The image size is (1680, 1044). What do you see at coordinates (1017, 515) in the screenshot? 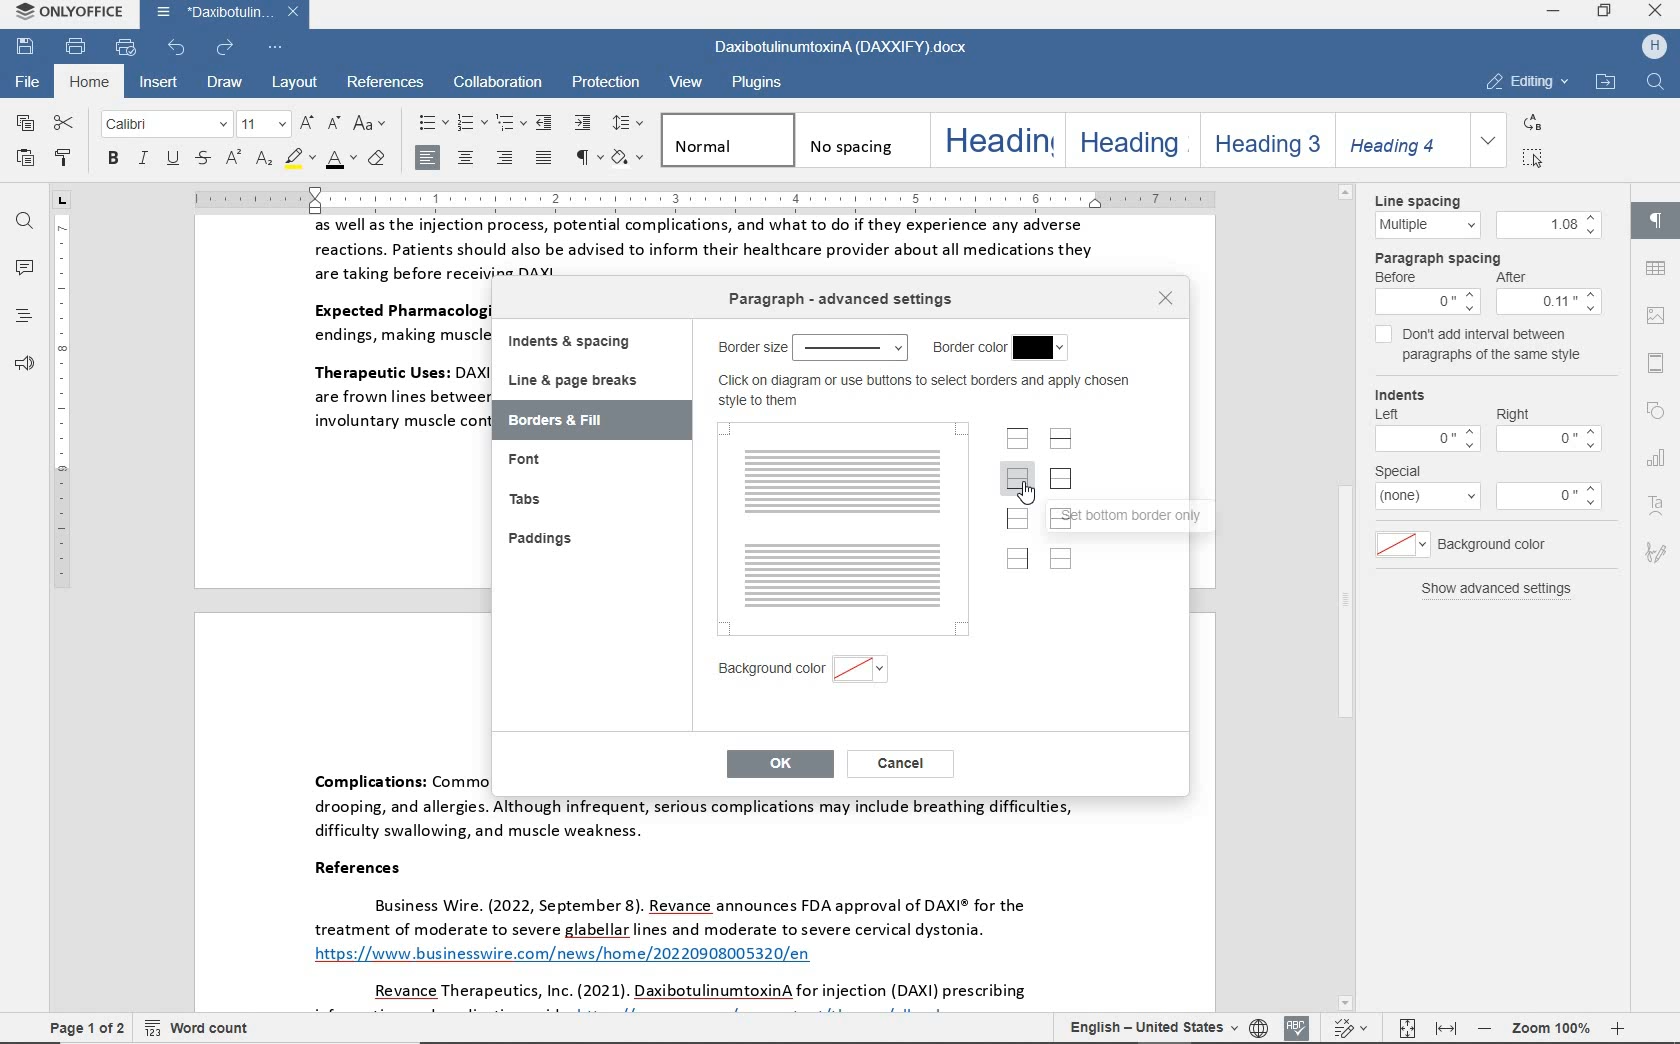
I see `set left border only` at bounding box center [1017, 515].